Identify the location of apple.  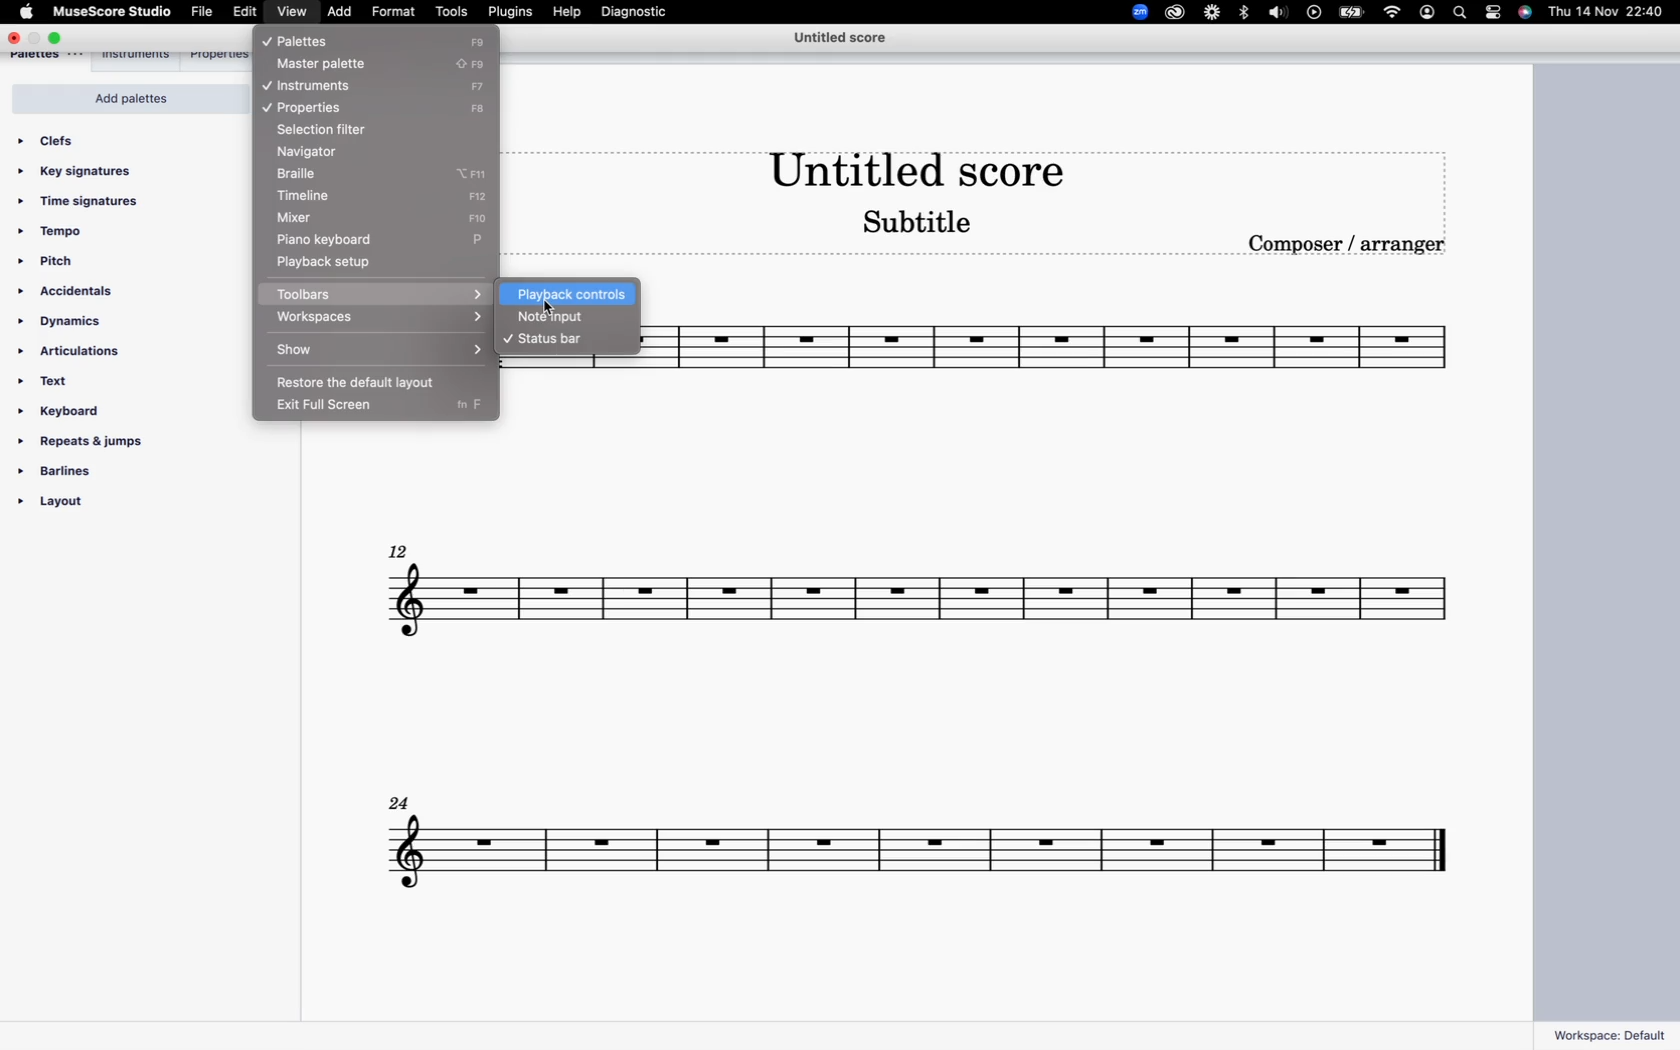
(27, 13).